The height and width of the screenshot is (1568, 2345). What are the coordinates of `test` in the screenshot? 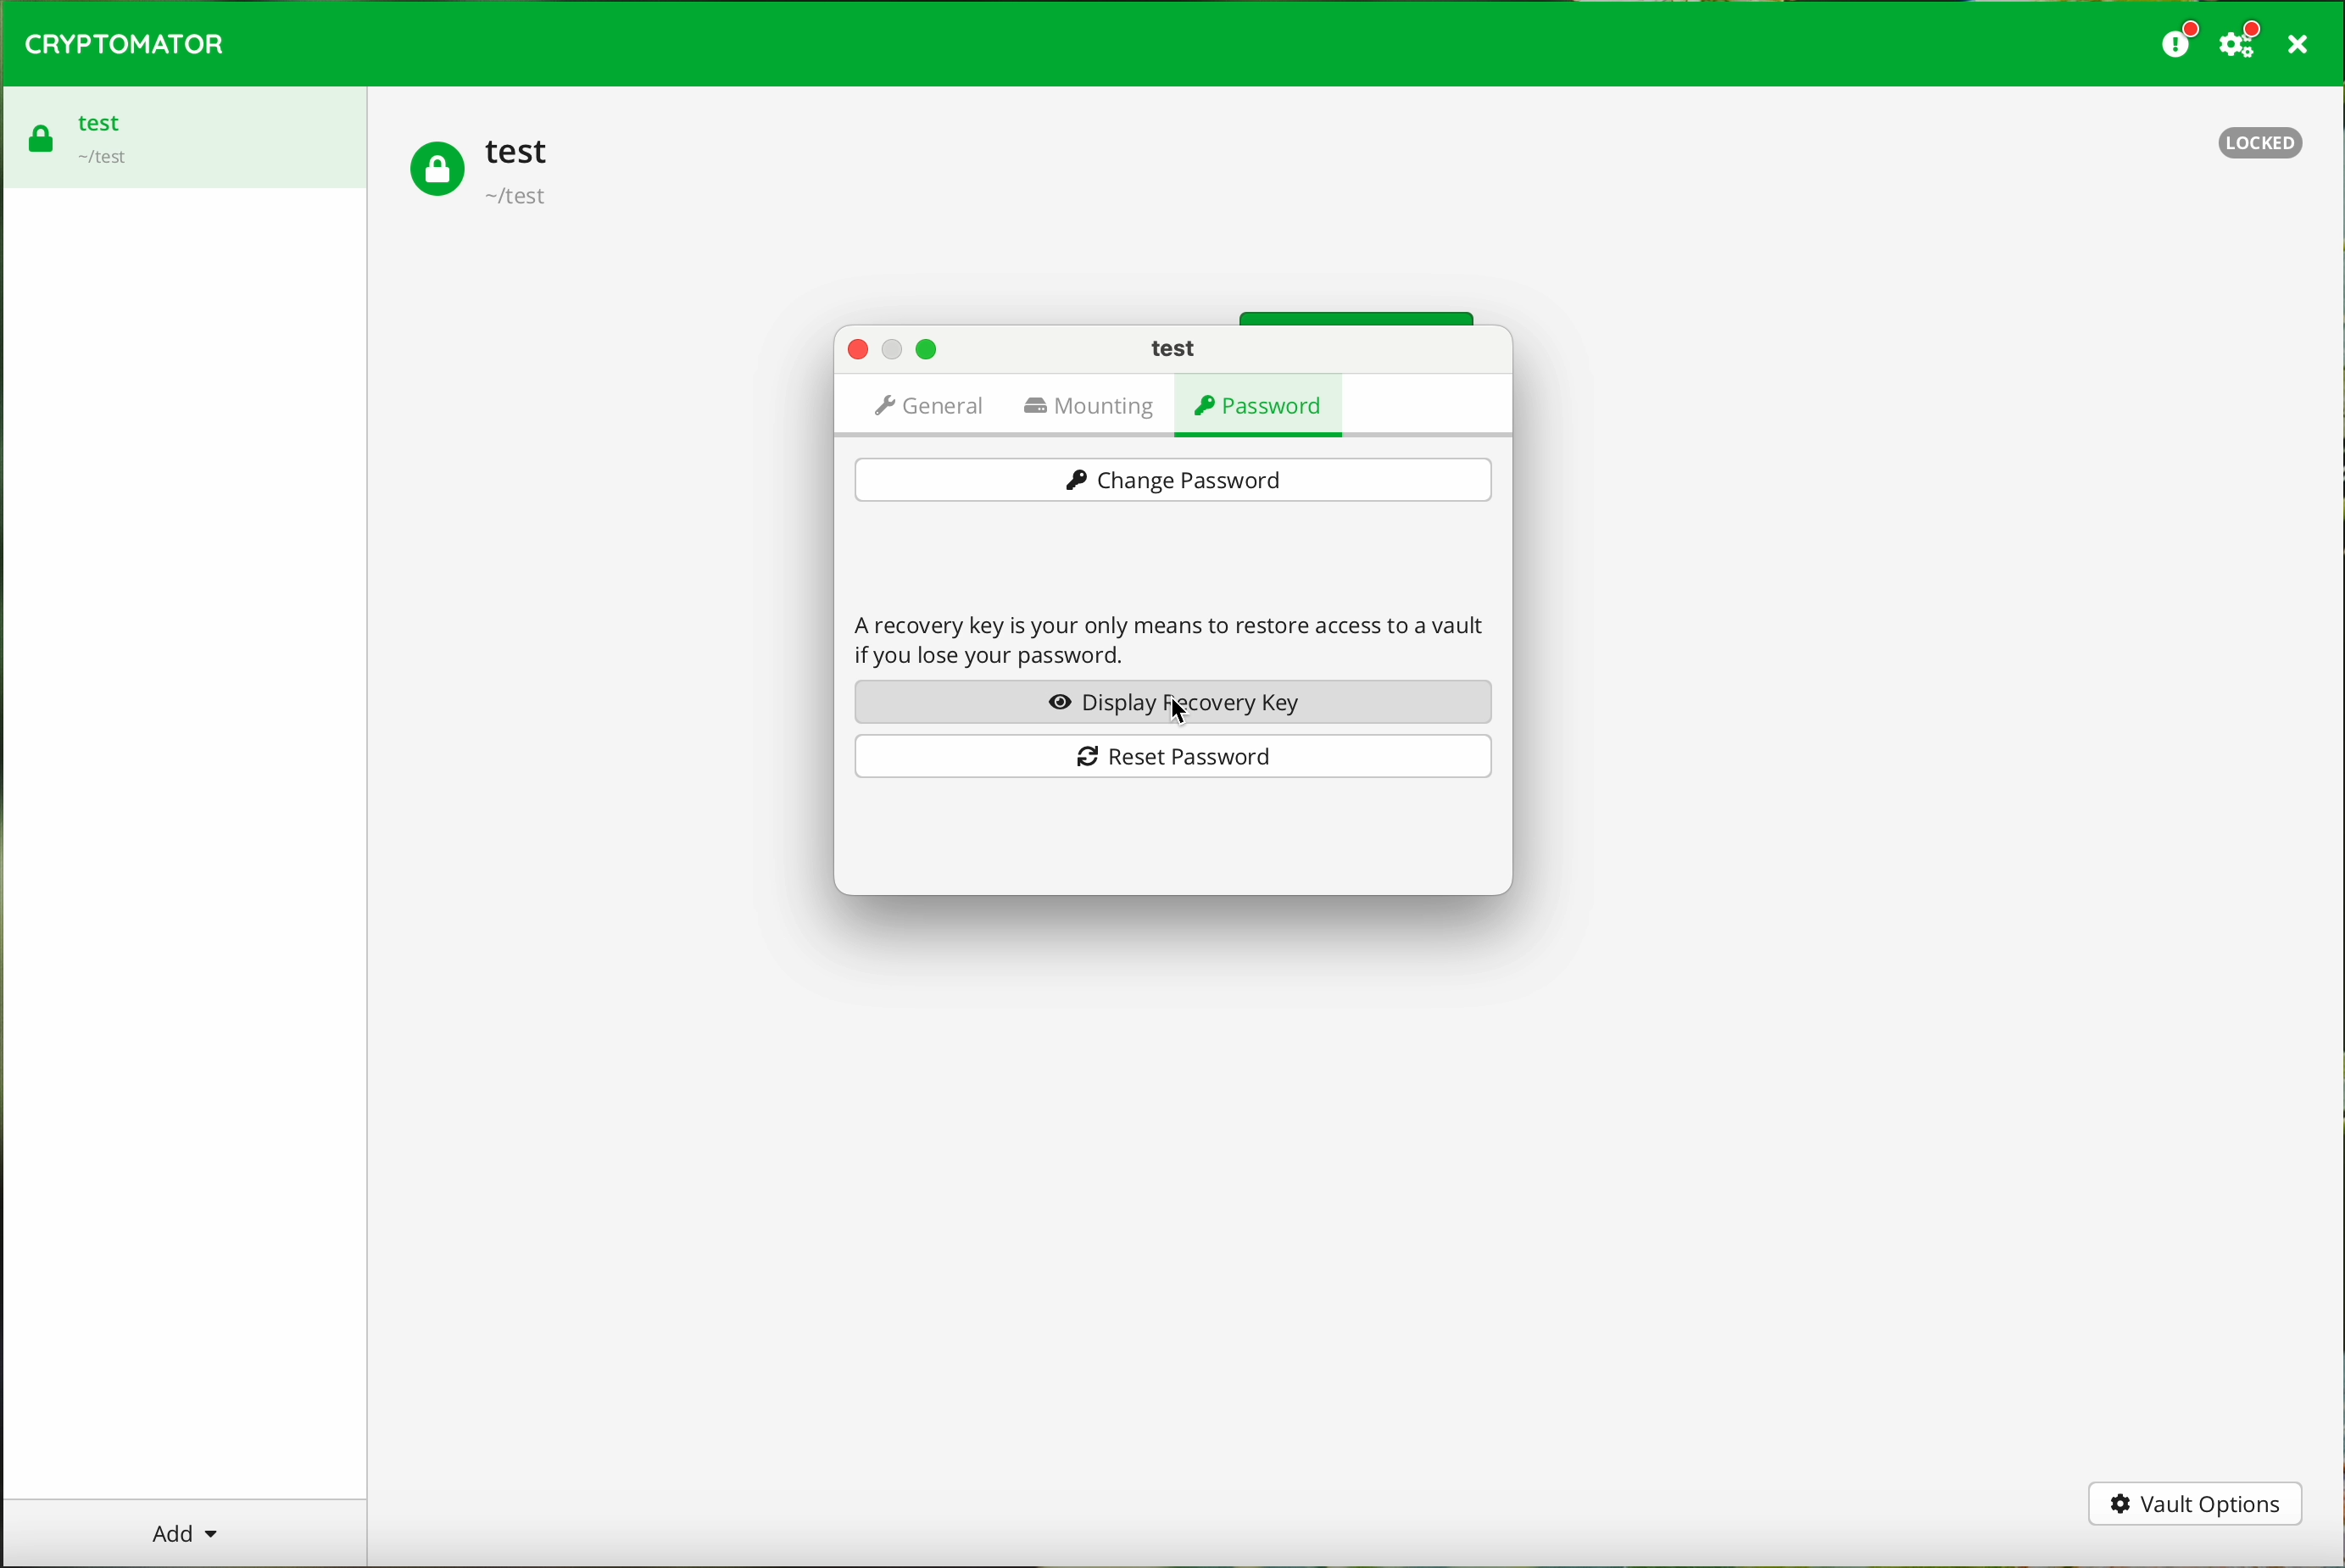 It's located at (1175, 349).